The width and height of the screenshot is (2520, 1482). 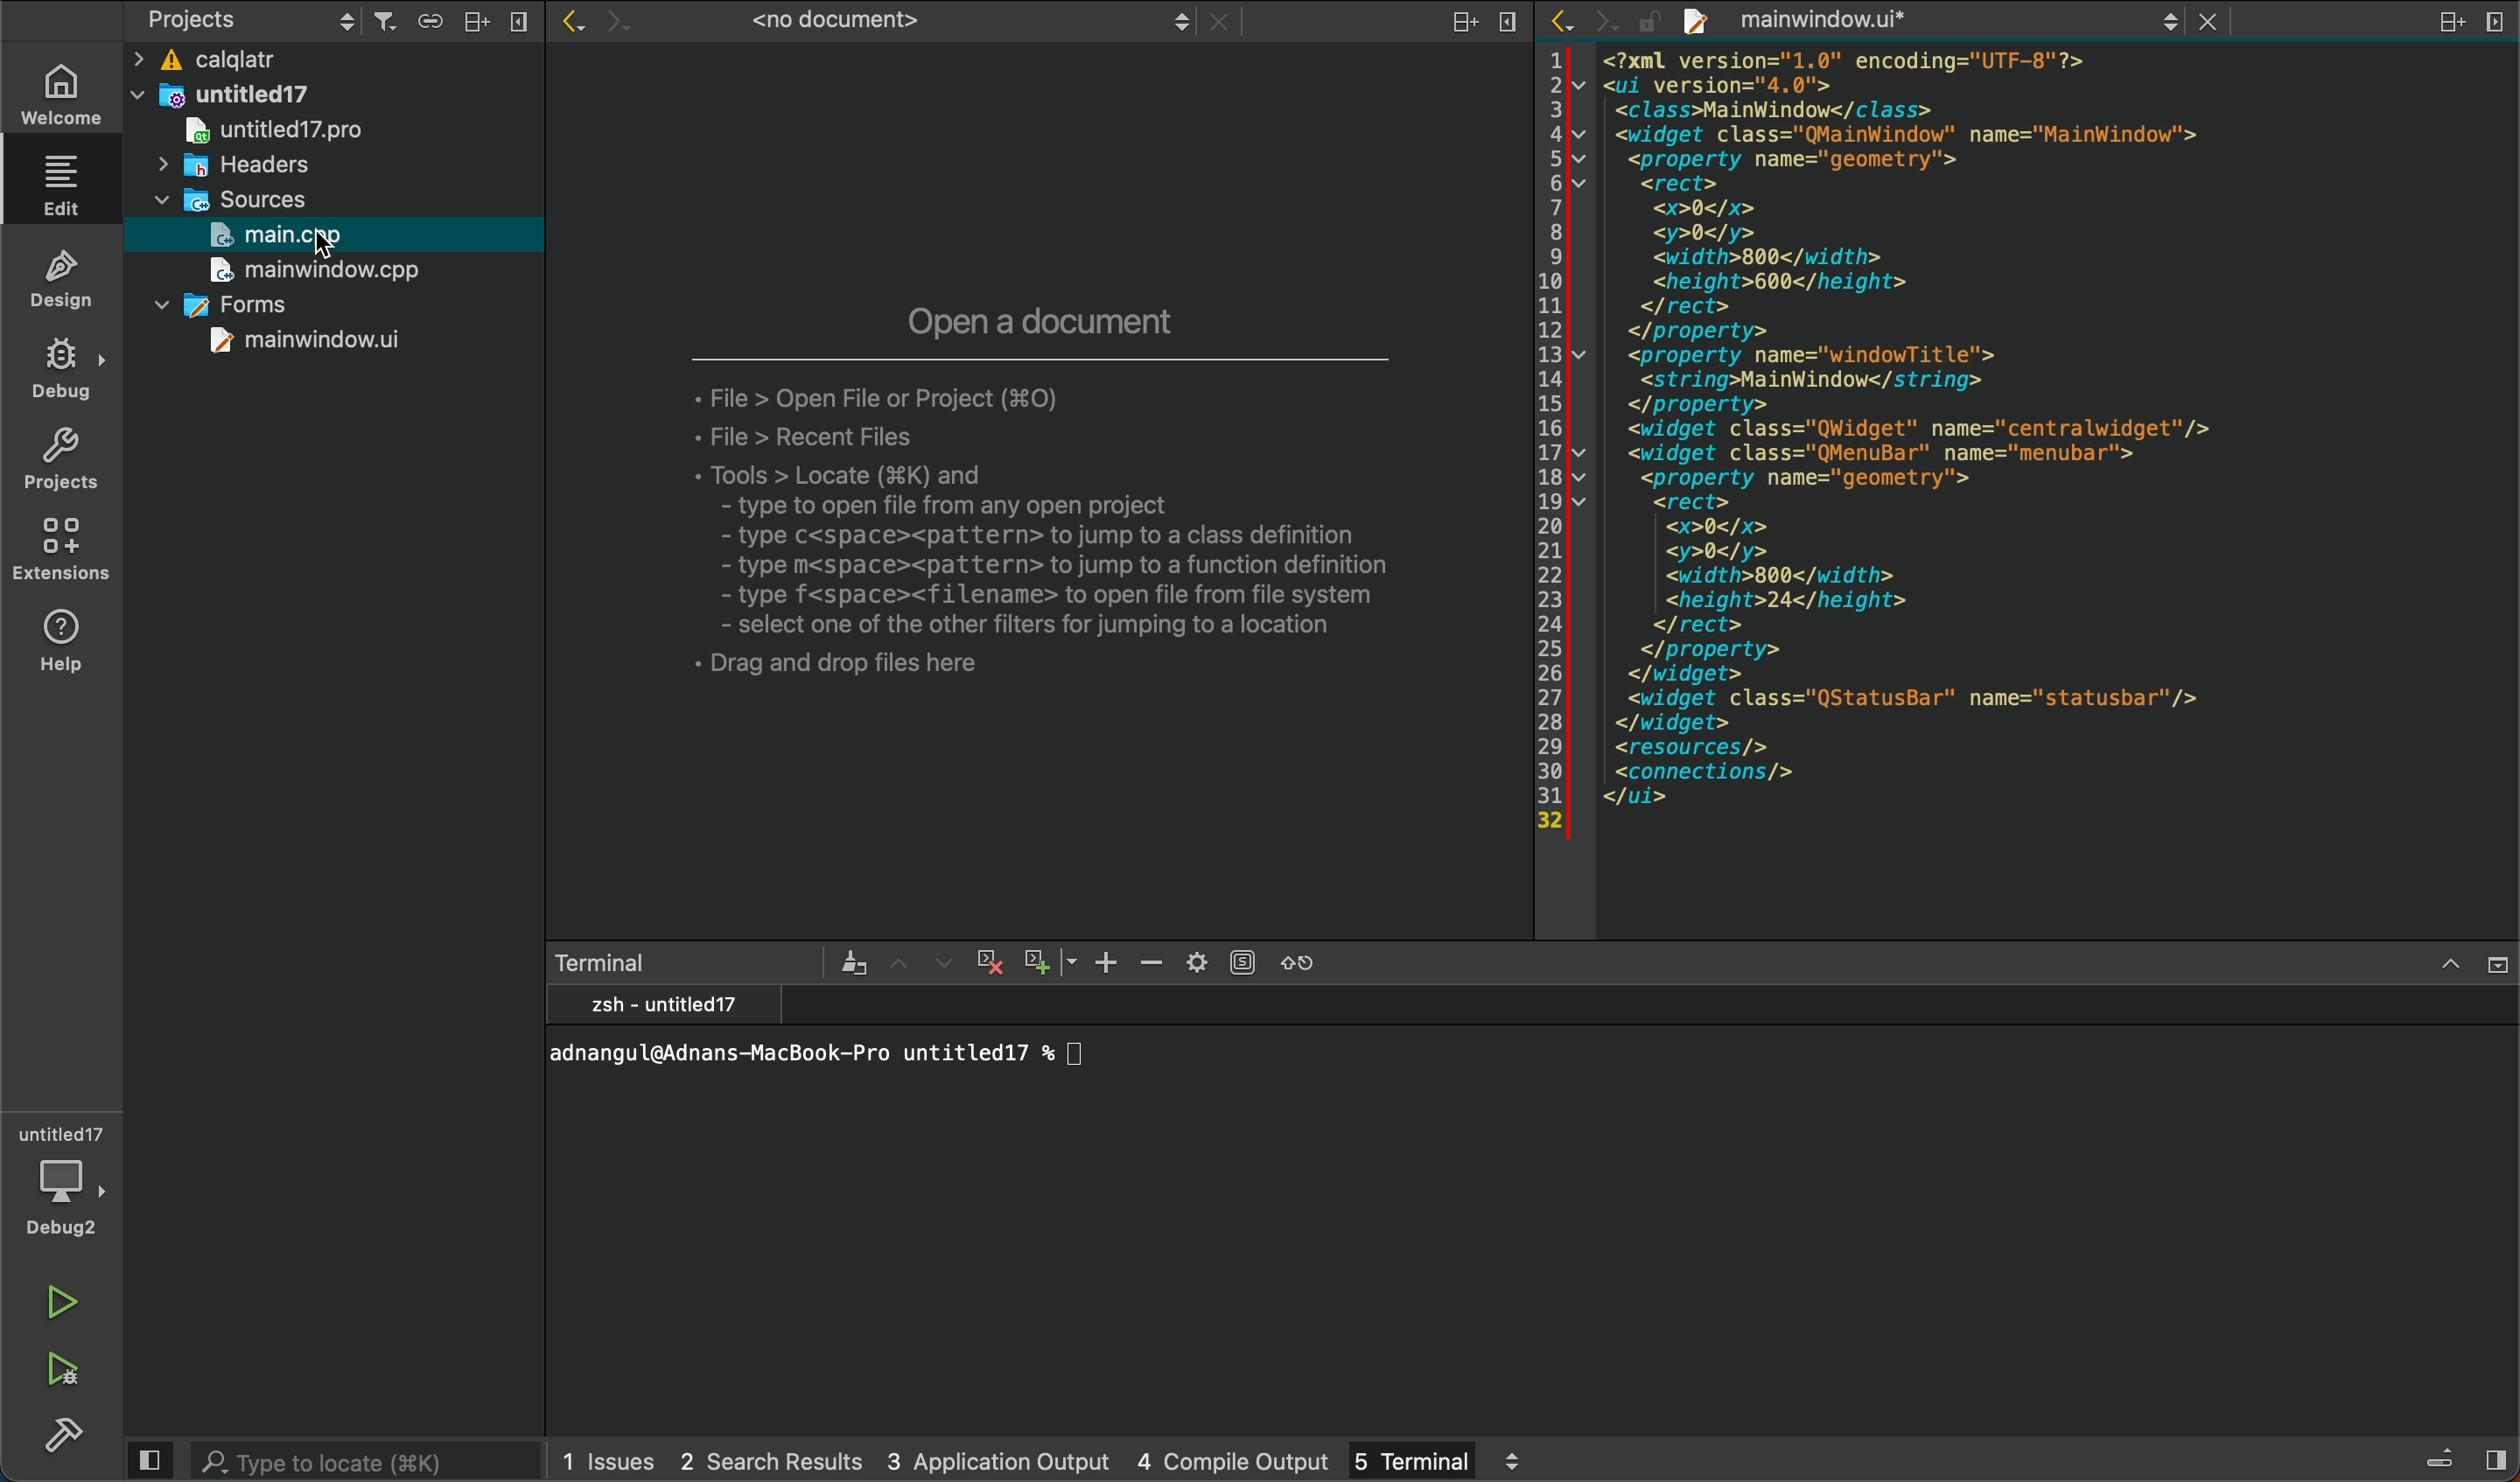 I want to click on untitled17, so click(x=259, y=131).